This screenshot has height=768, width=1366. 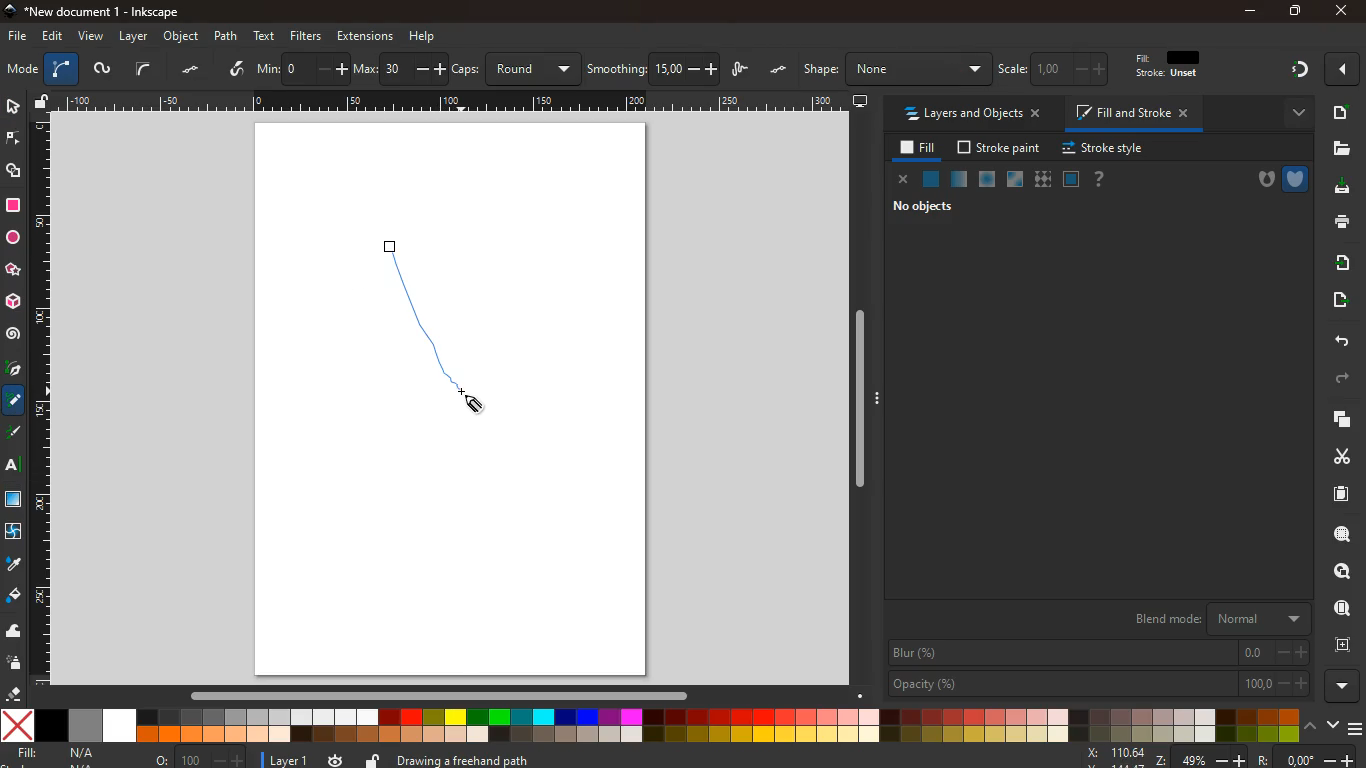 What do you see at coordinates (18, 37) in the screenshot?
I see `file` at bounding box center [18, 37].